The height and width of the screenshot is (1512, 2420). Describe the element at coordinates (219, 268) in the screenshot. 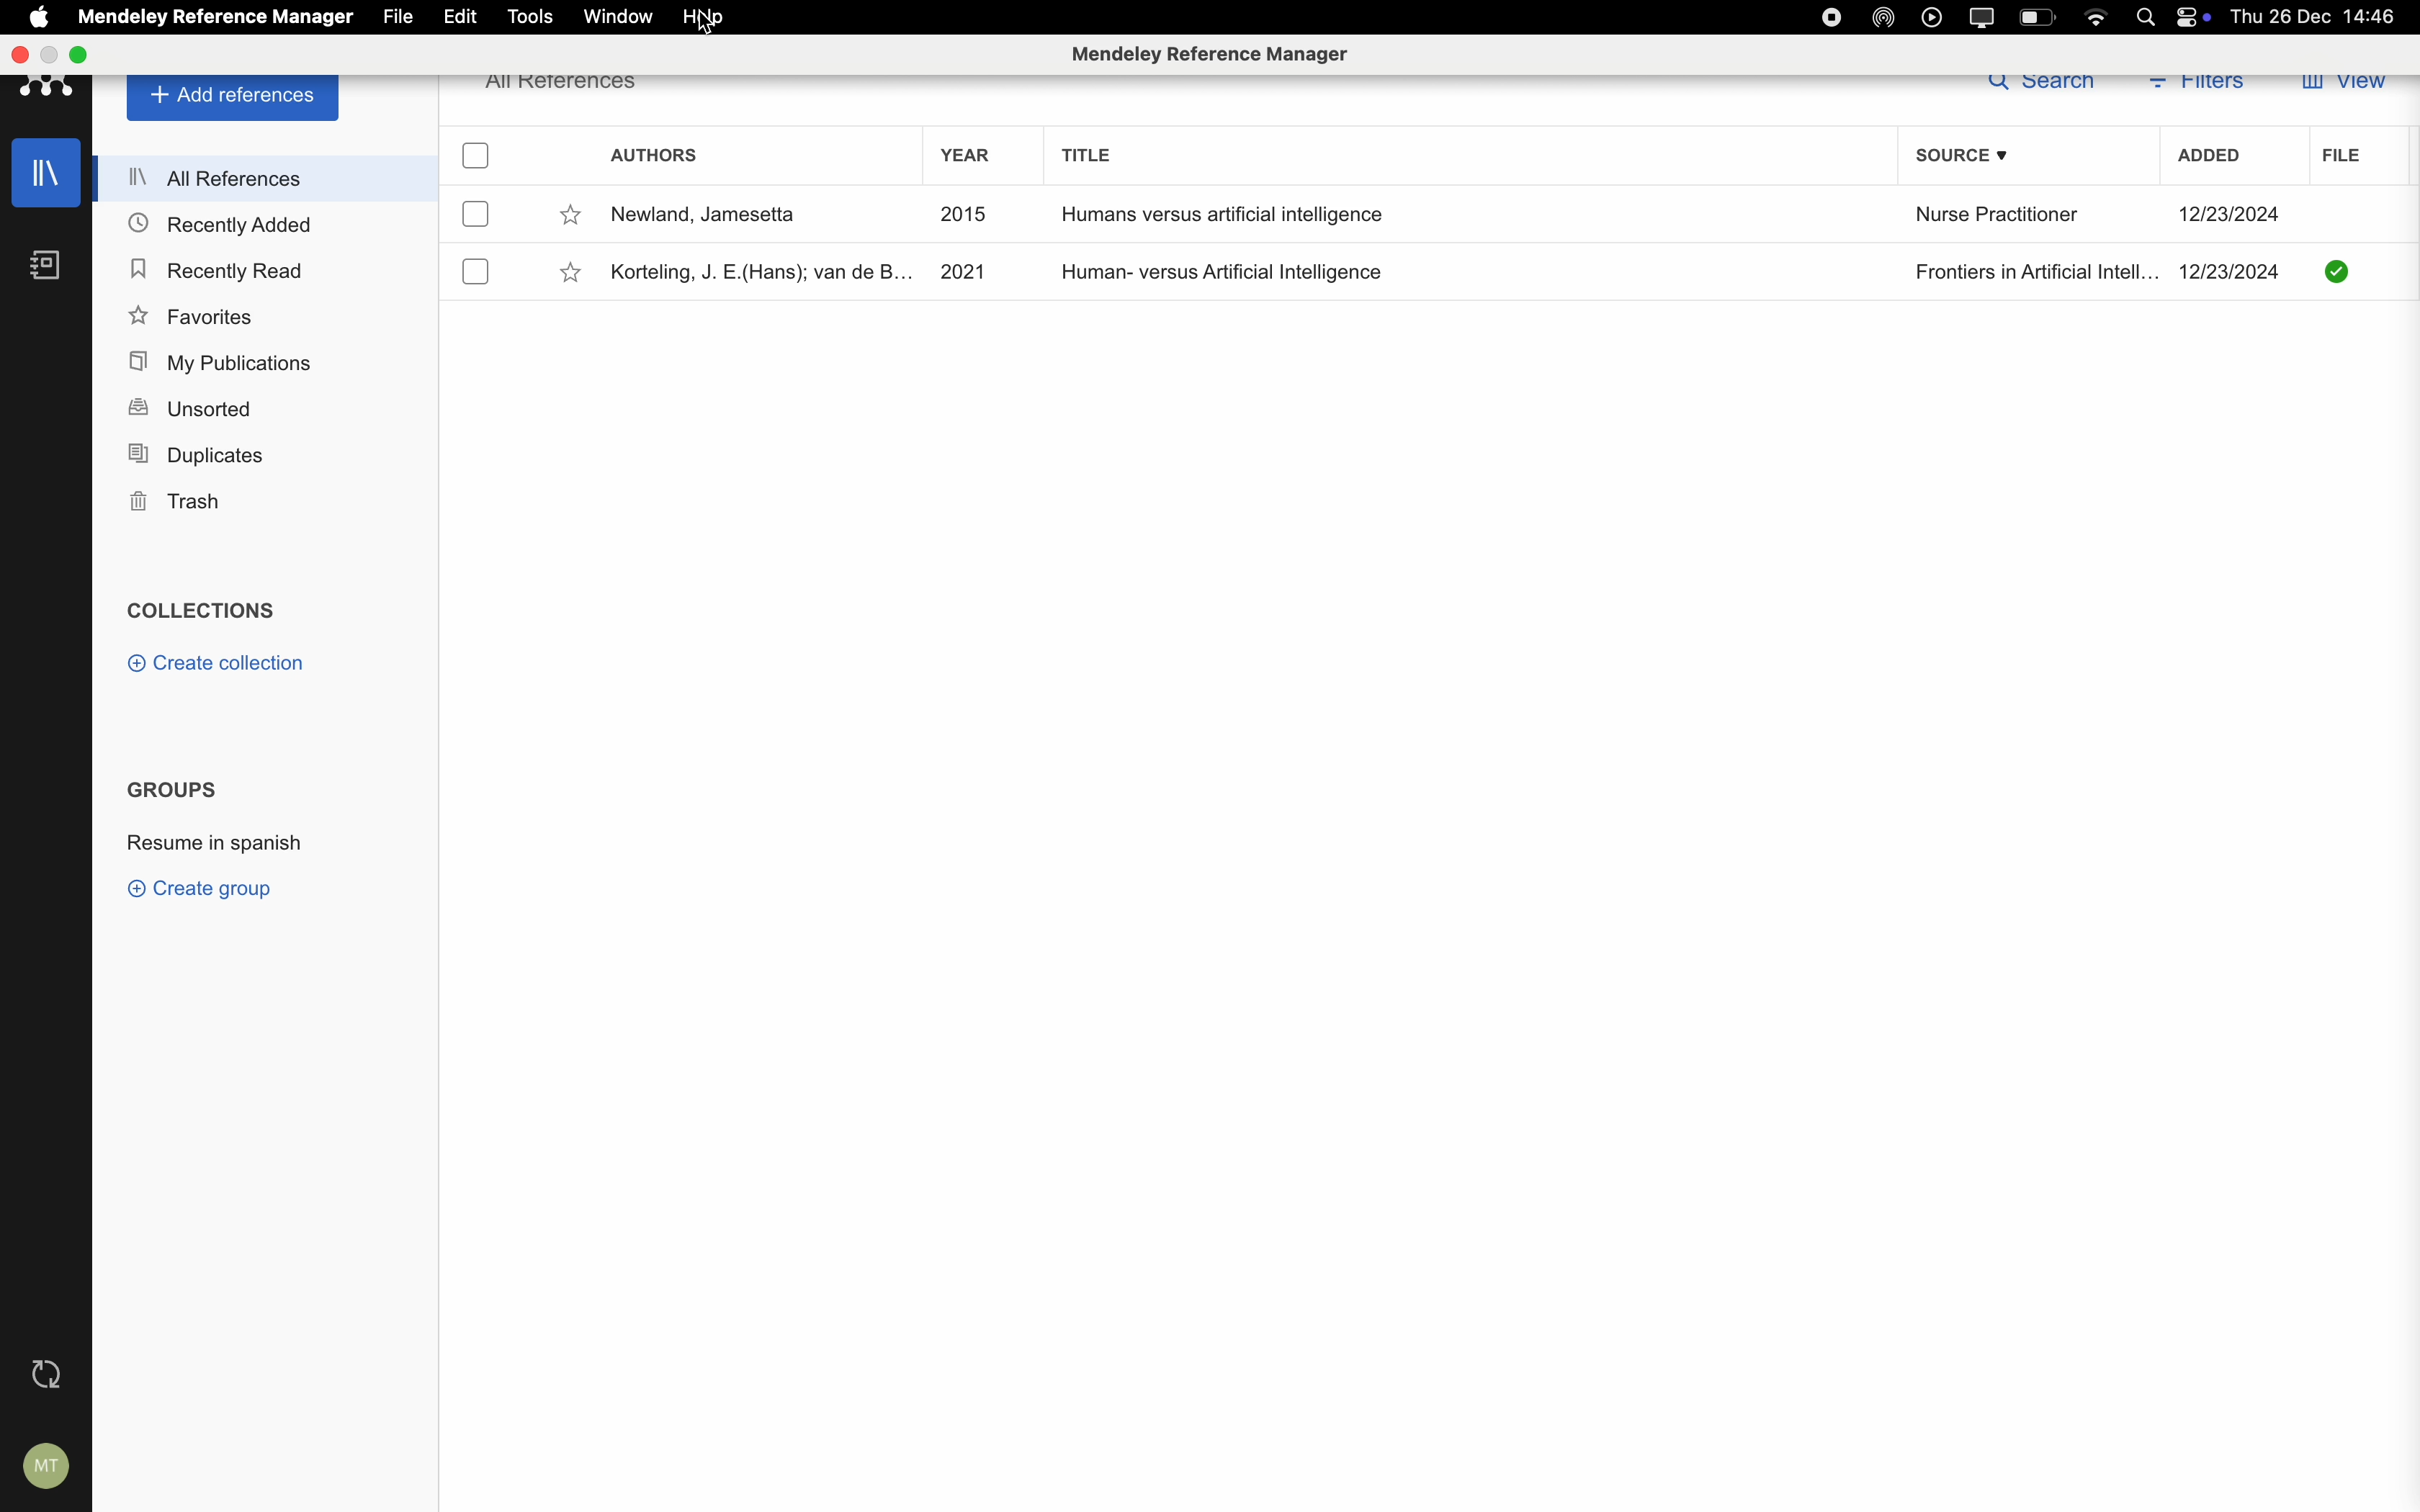

I see `Recently Read` at that location.